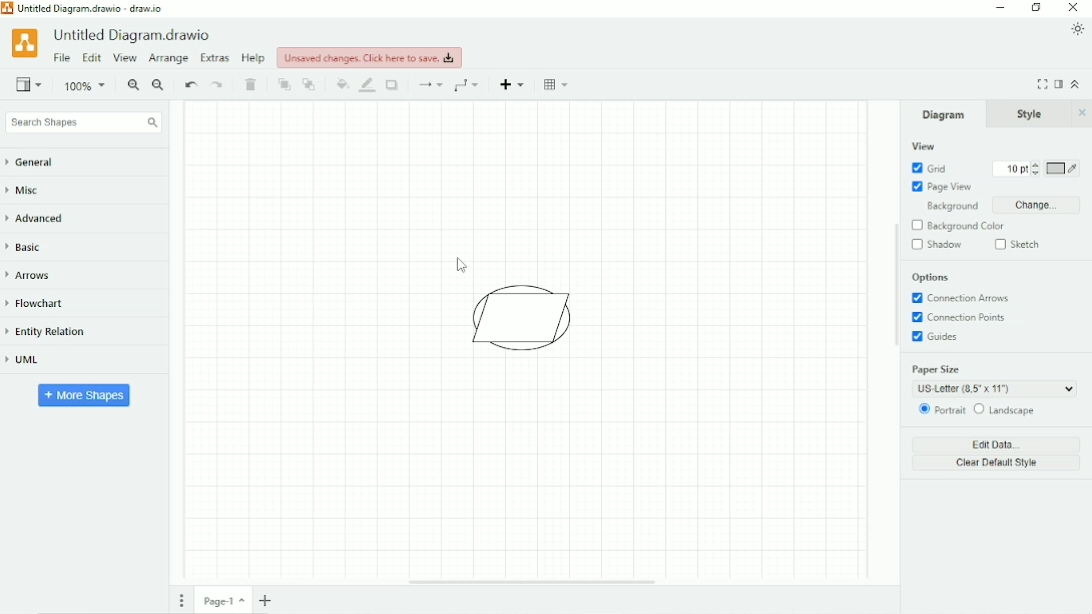 This screenshot has height=614, width=1092. I want to click on Shadow, so click(394, 85).